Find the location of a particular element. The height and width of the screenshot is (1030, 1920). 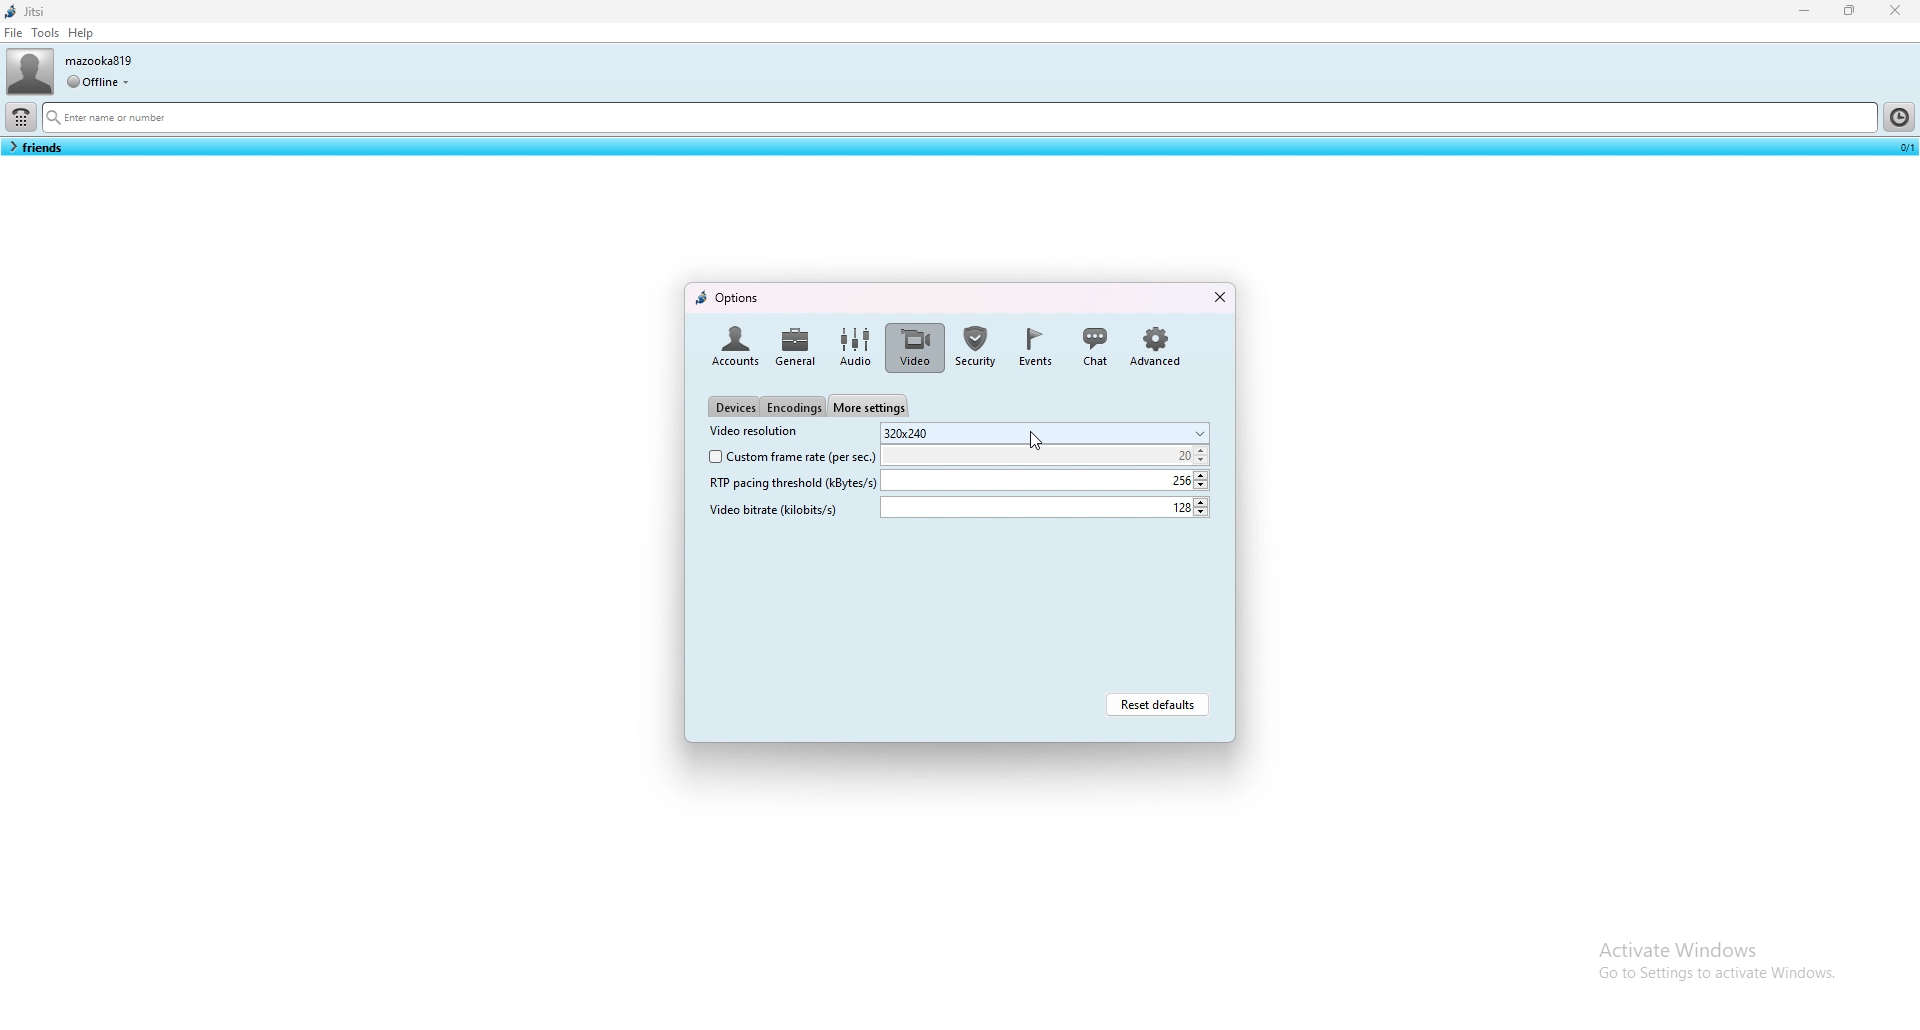

jitsi is located at coordinates (29, 11).